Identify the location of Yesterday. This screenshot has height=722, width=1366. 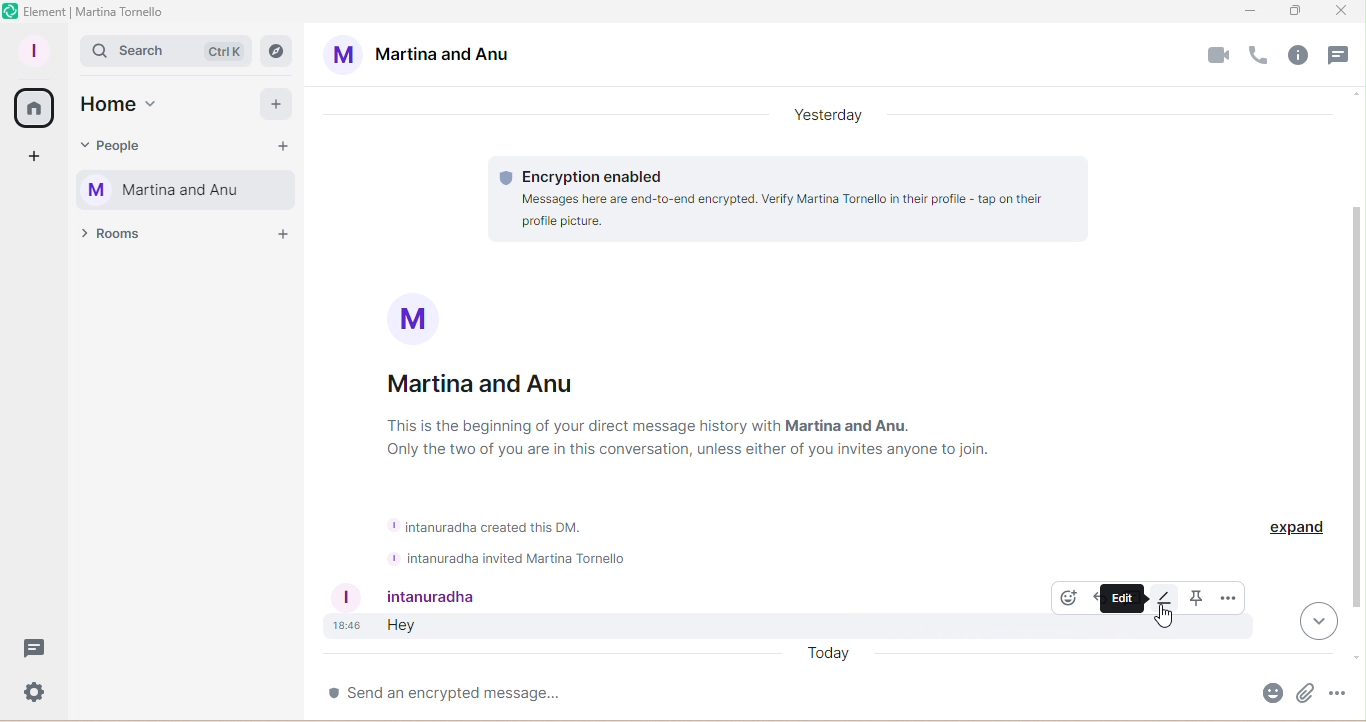
(829, 117).